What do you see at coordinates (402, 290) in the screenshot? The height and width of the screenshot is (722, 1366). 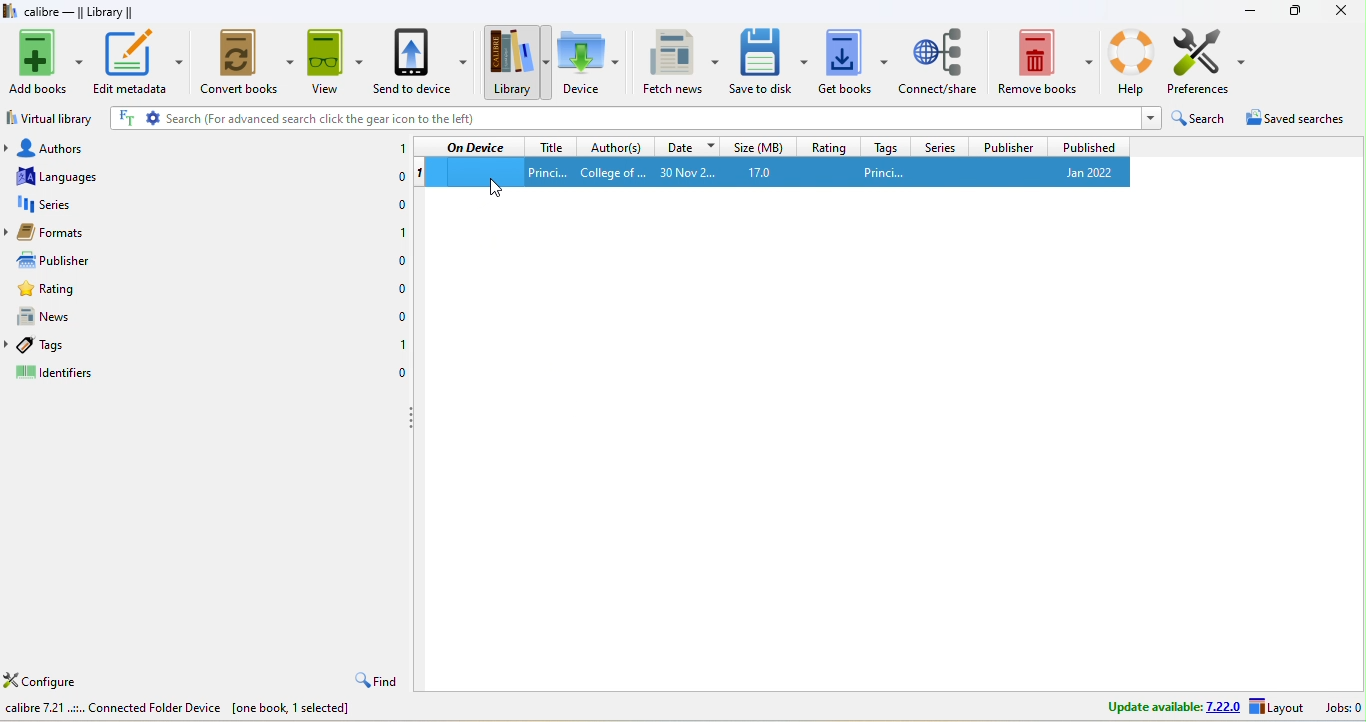 I see `0` at bounding box center [402, 290].